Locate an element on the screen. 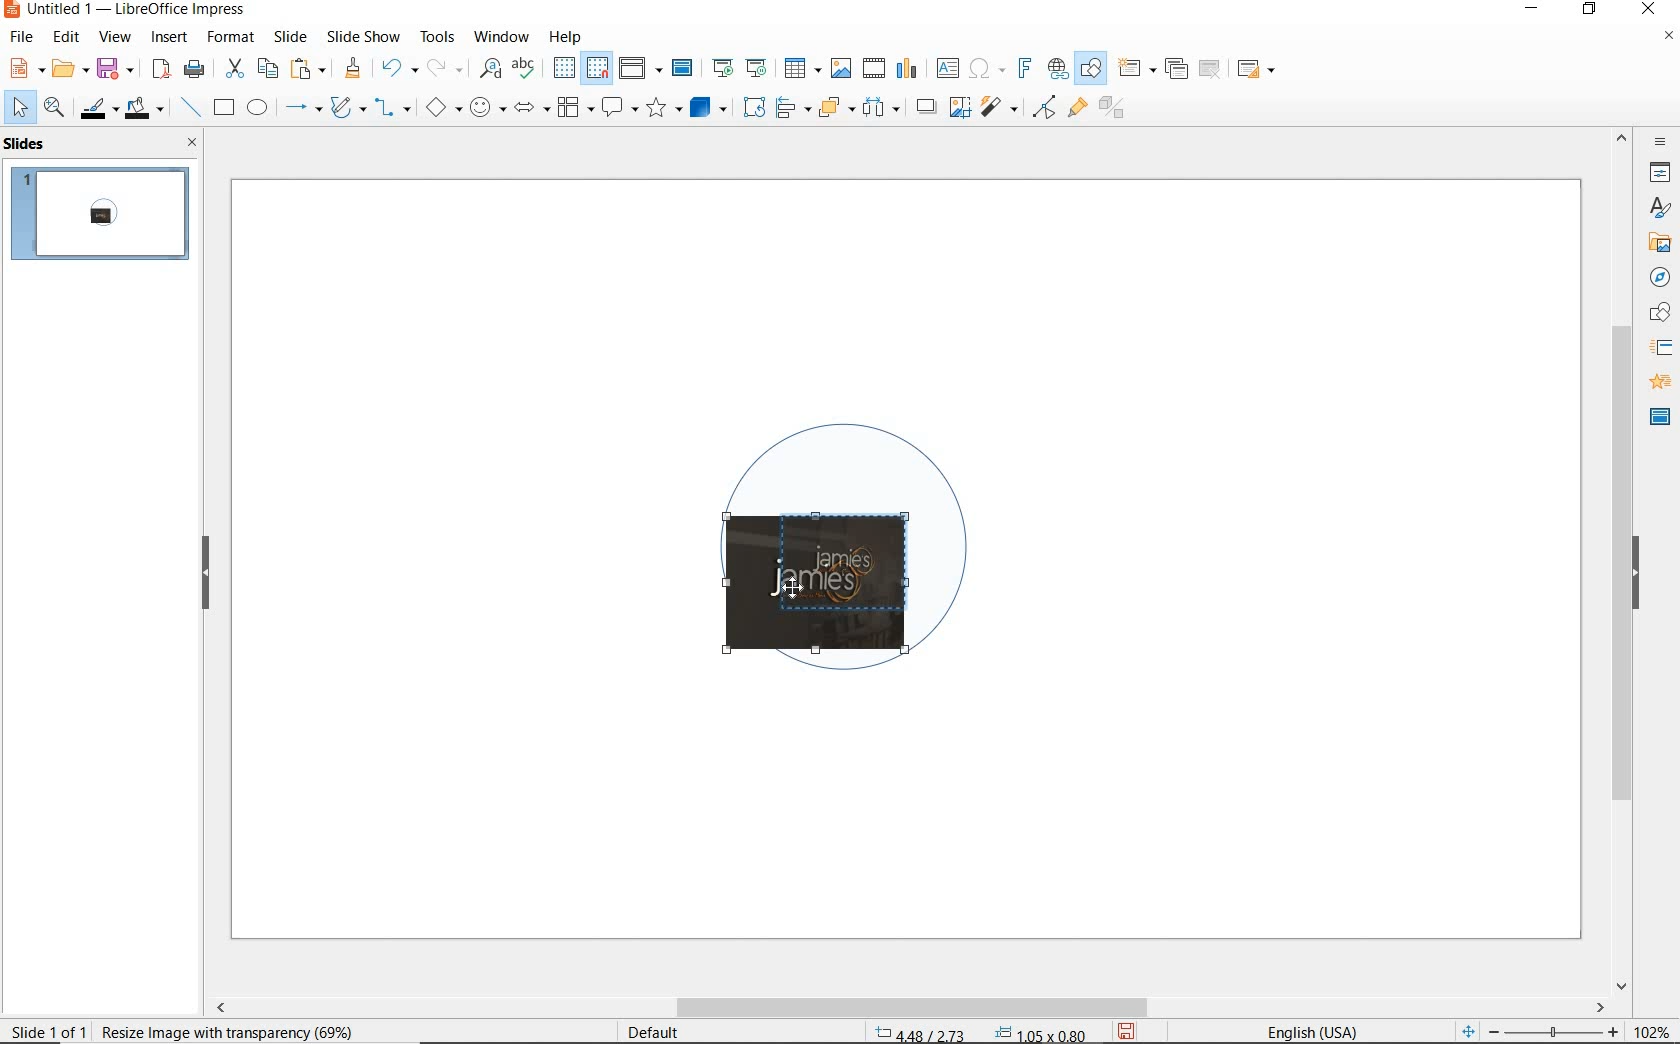  slide 1 of 1 is located at coordinates (50, 1027).